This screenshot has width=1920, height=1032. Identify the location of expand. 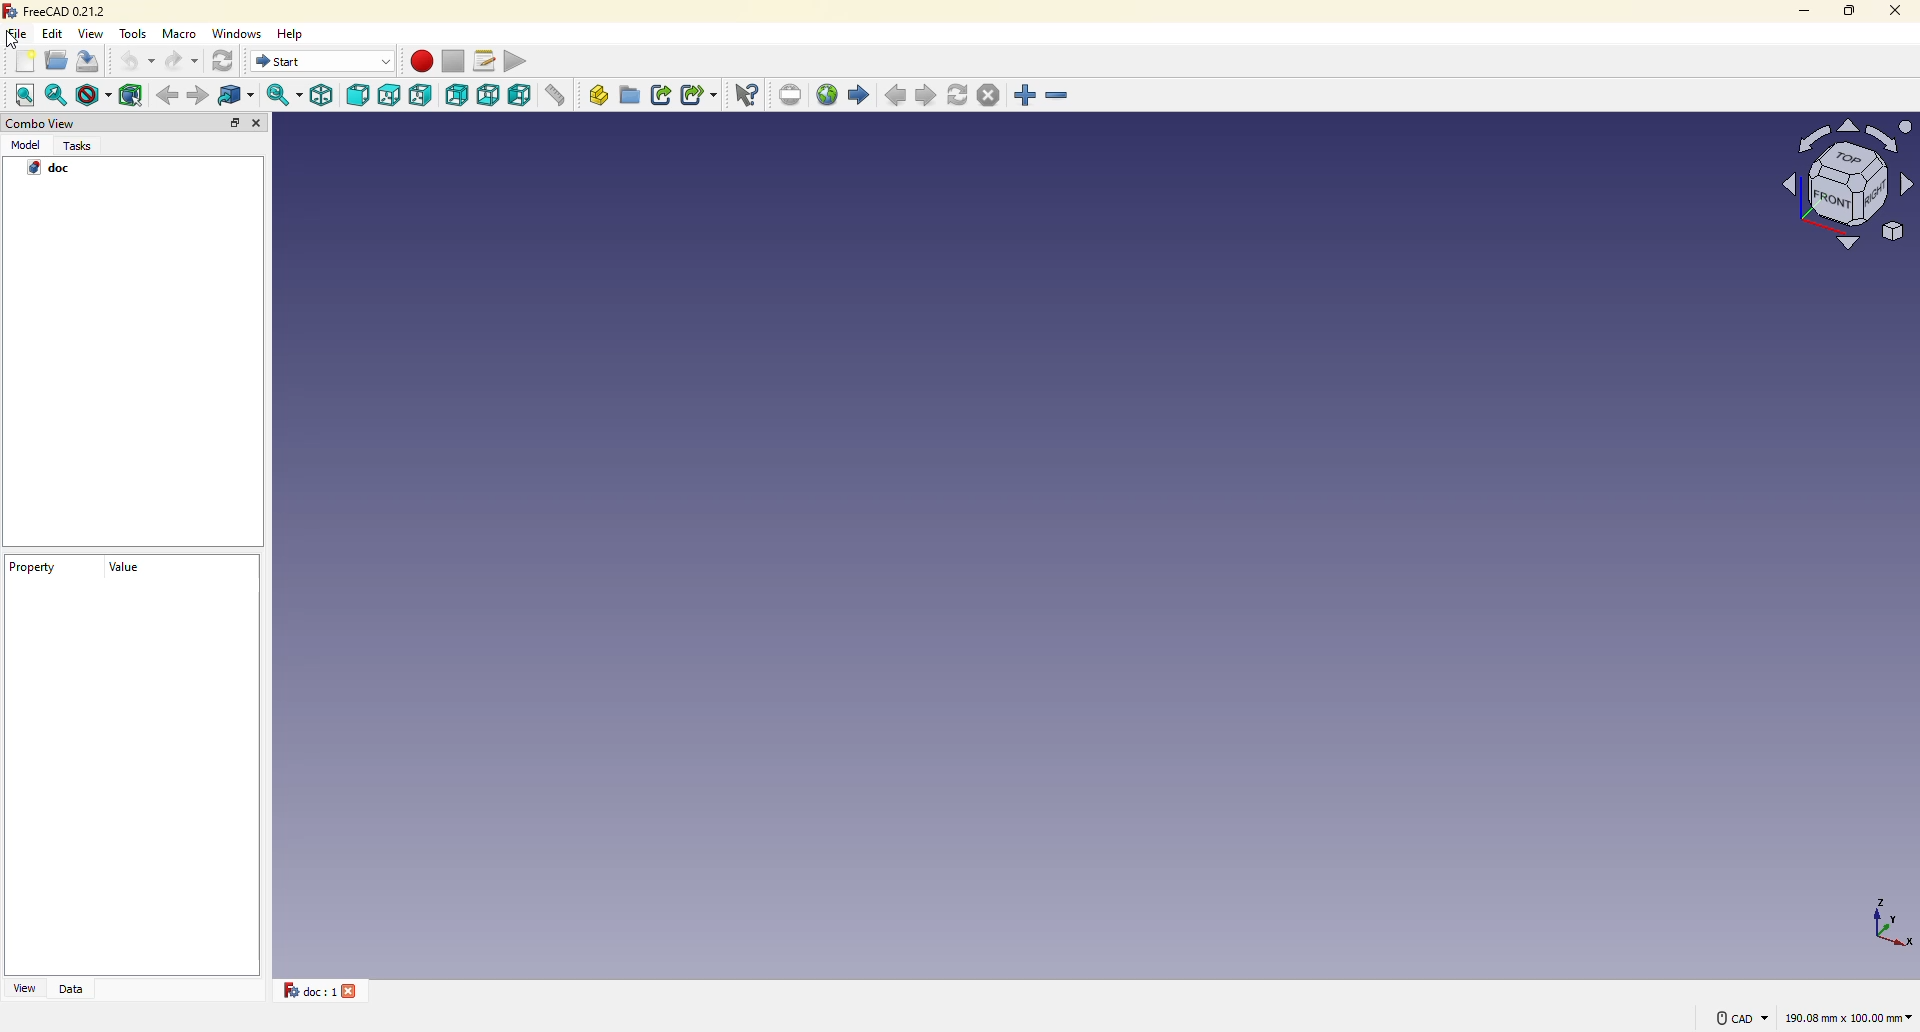
(235, 123).